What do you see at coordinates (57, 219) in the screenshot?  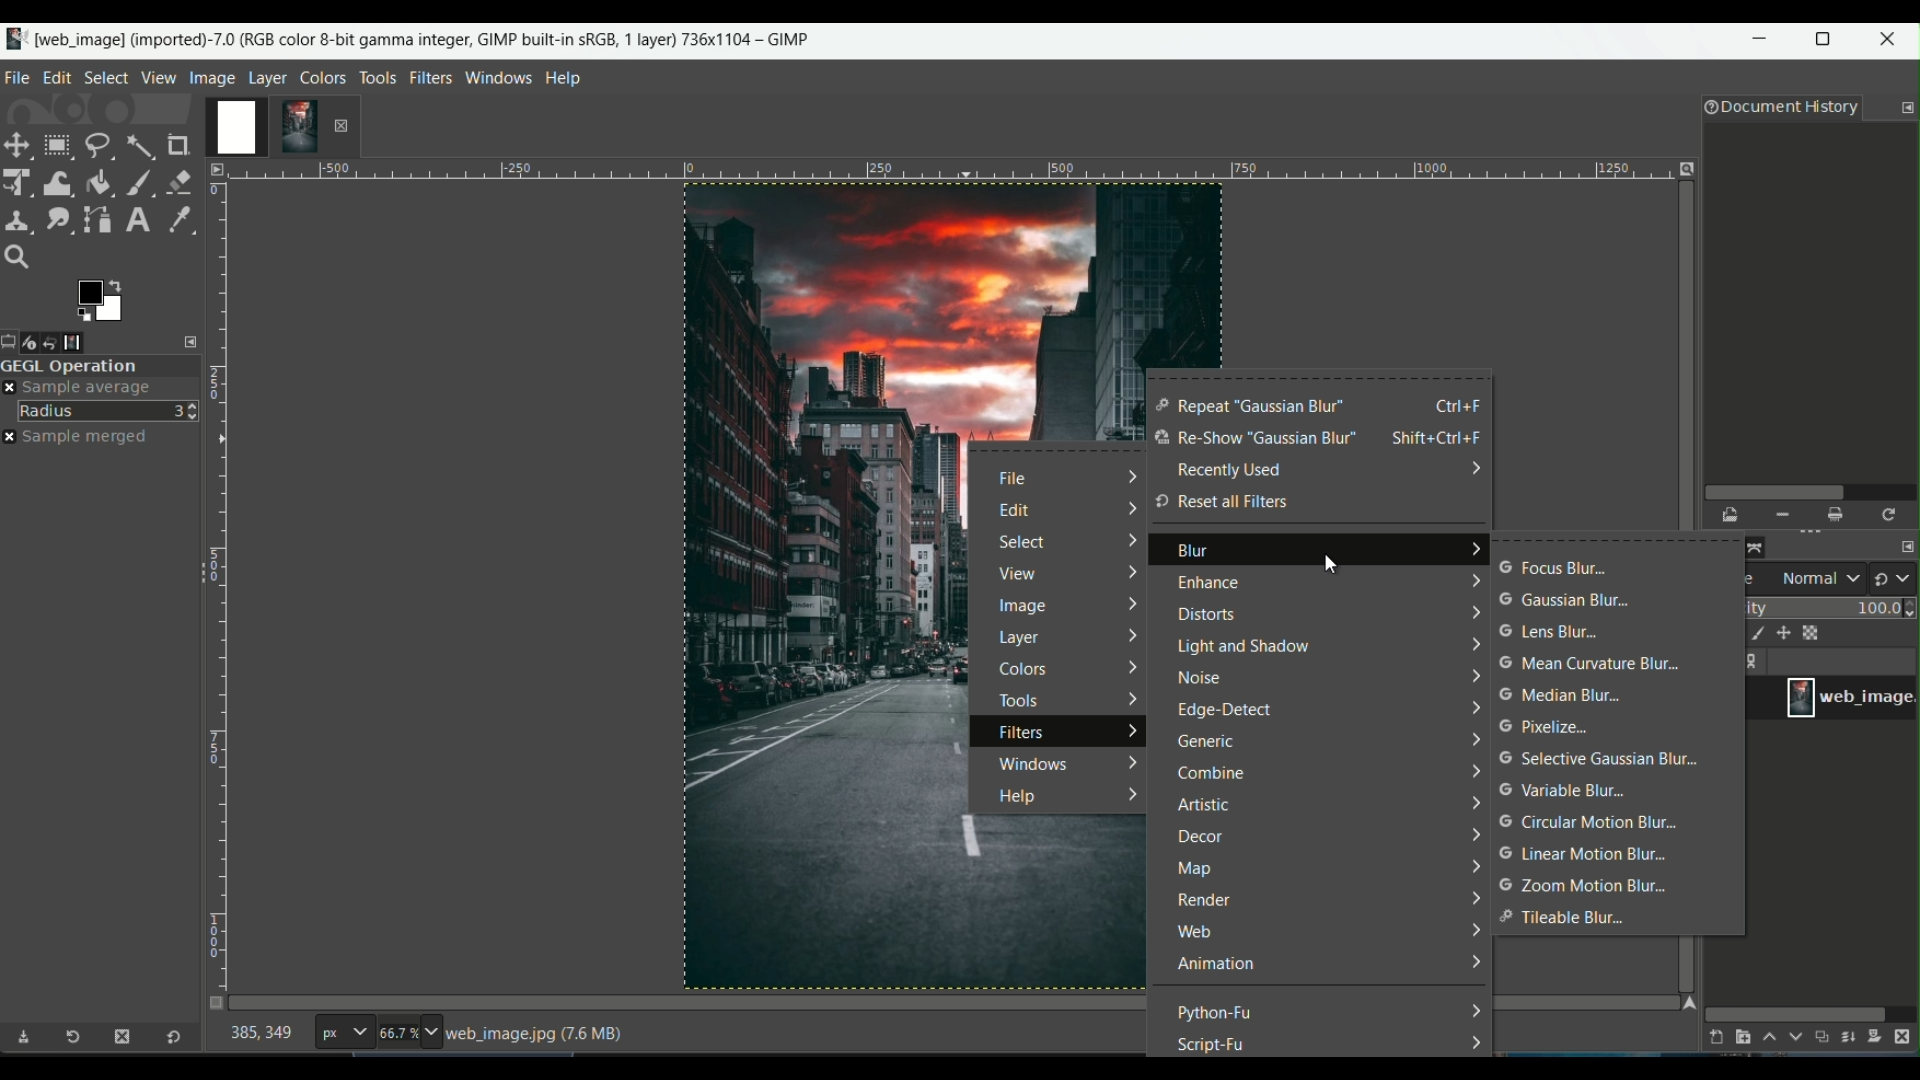 I see `smudge tool` at bounding box center [57, 219].